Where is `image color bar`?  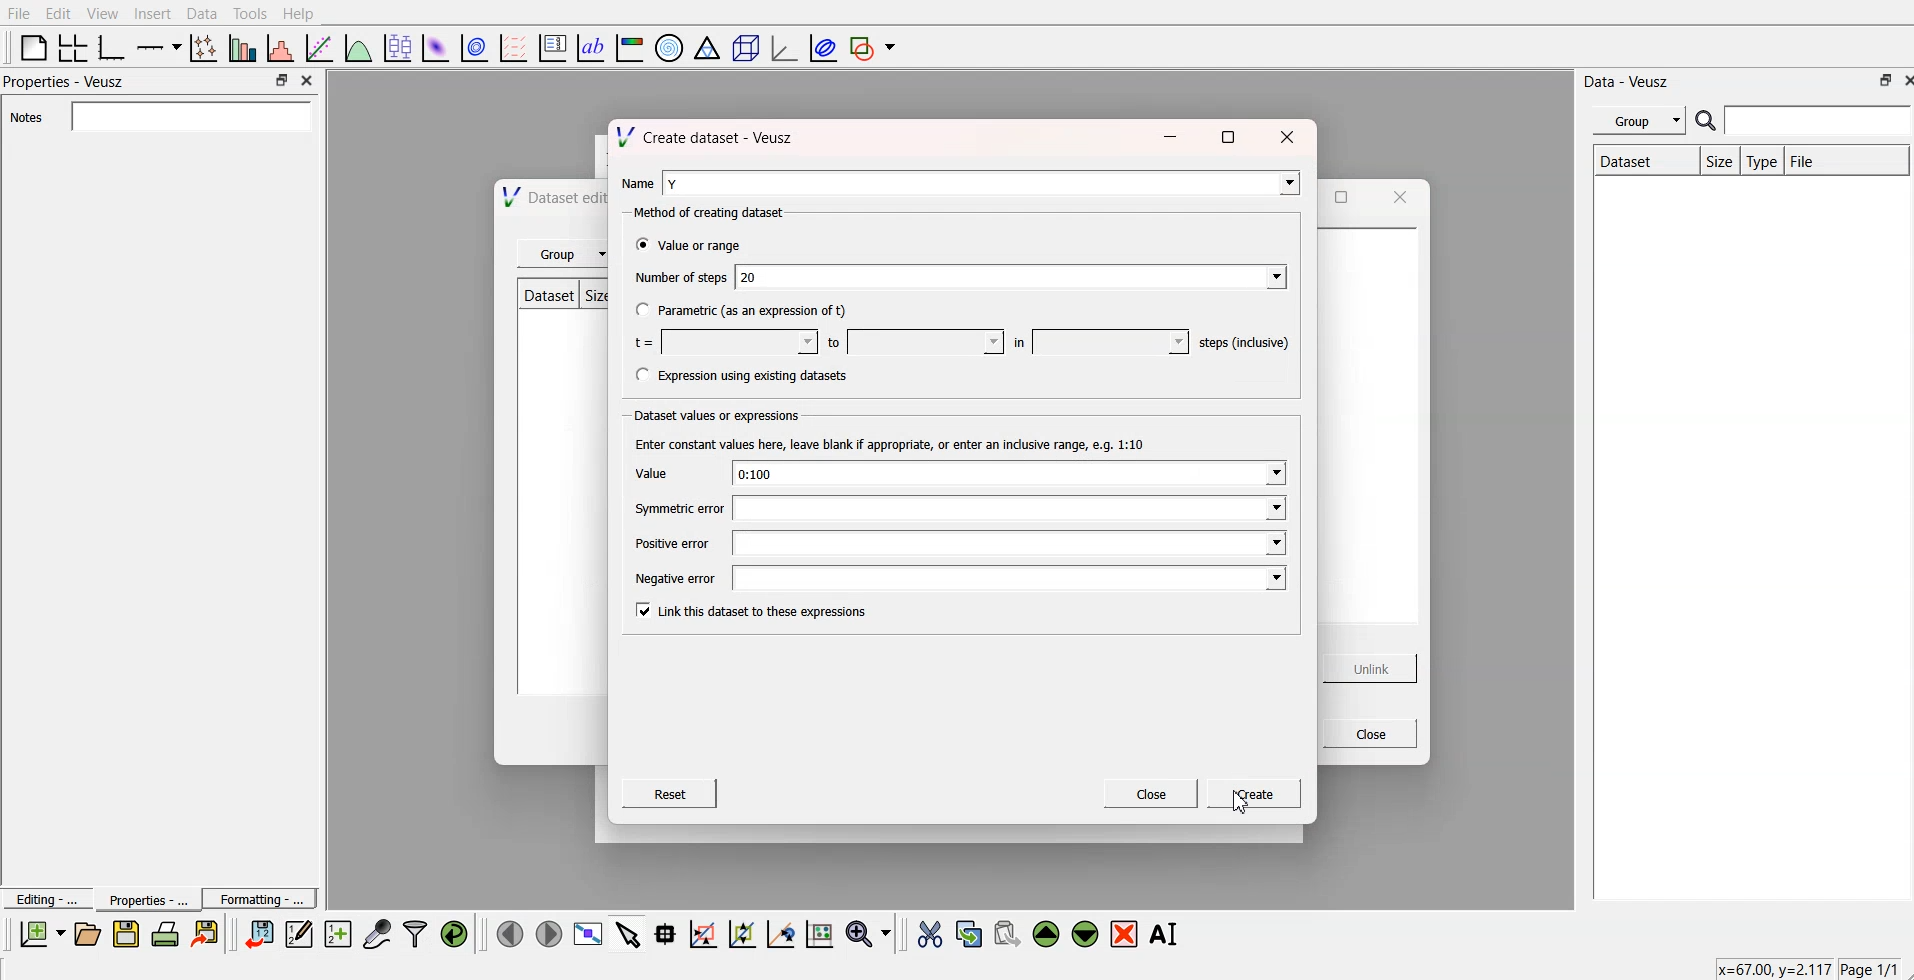
image color bar is located at coordinates (631, 46).